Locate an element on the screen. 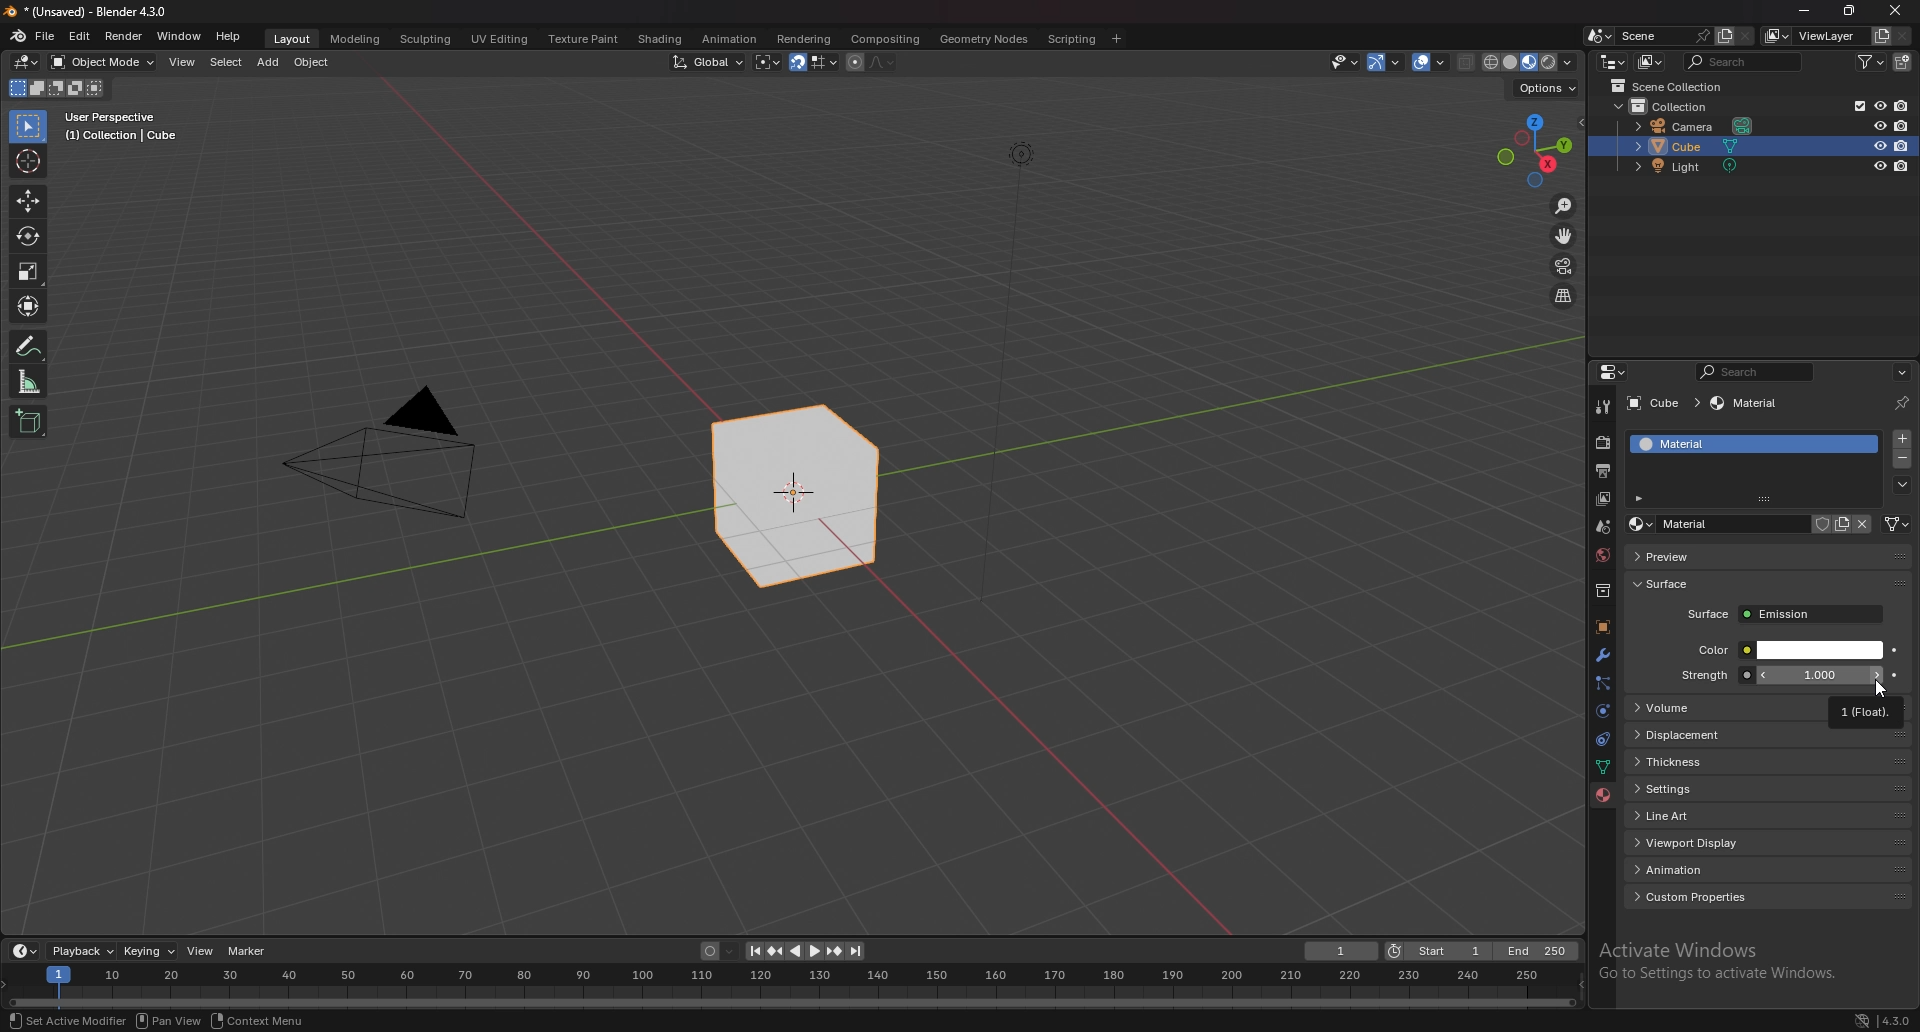 The height and width of the screenshot is (1032, 1920). scale is located at coordinates (29, 270).